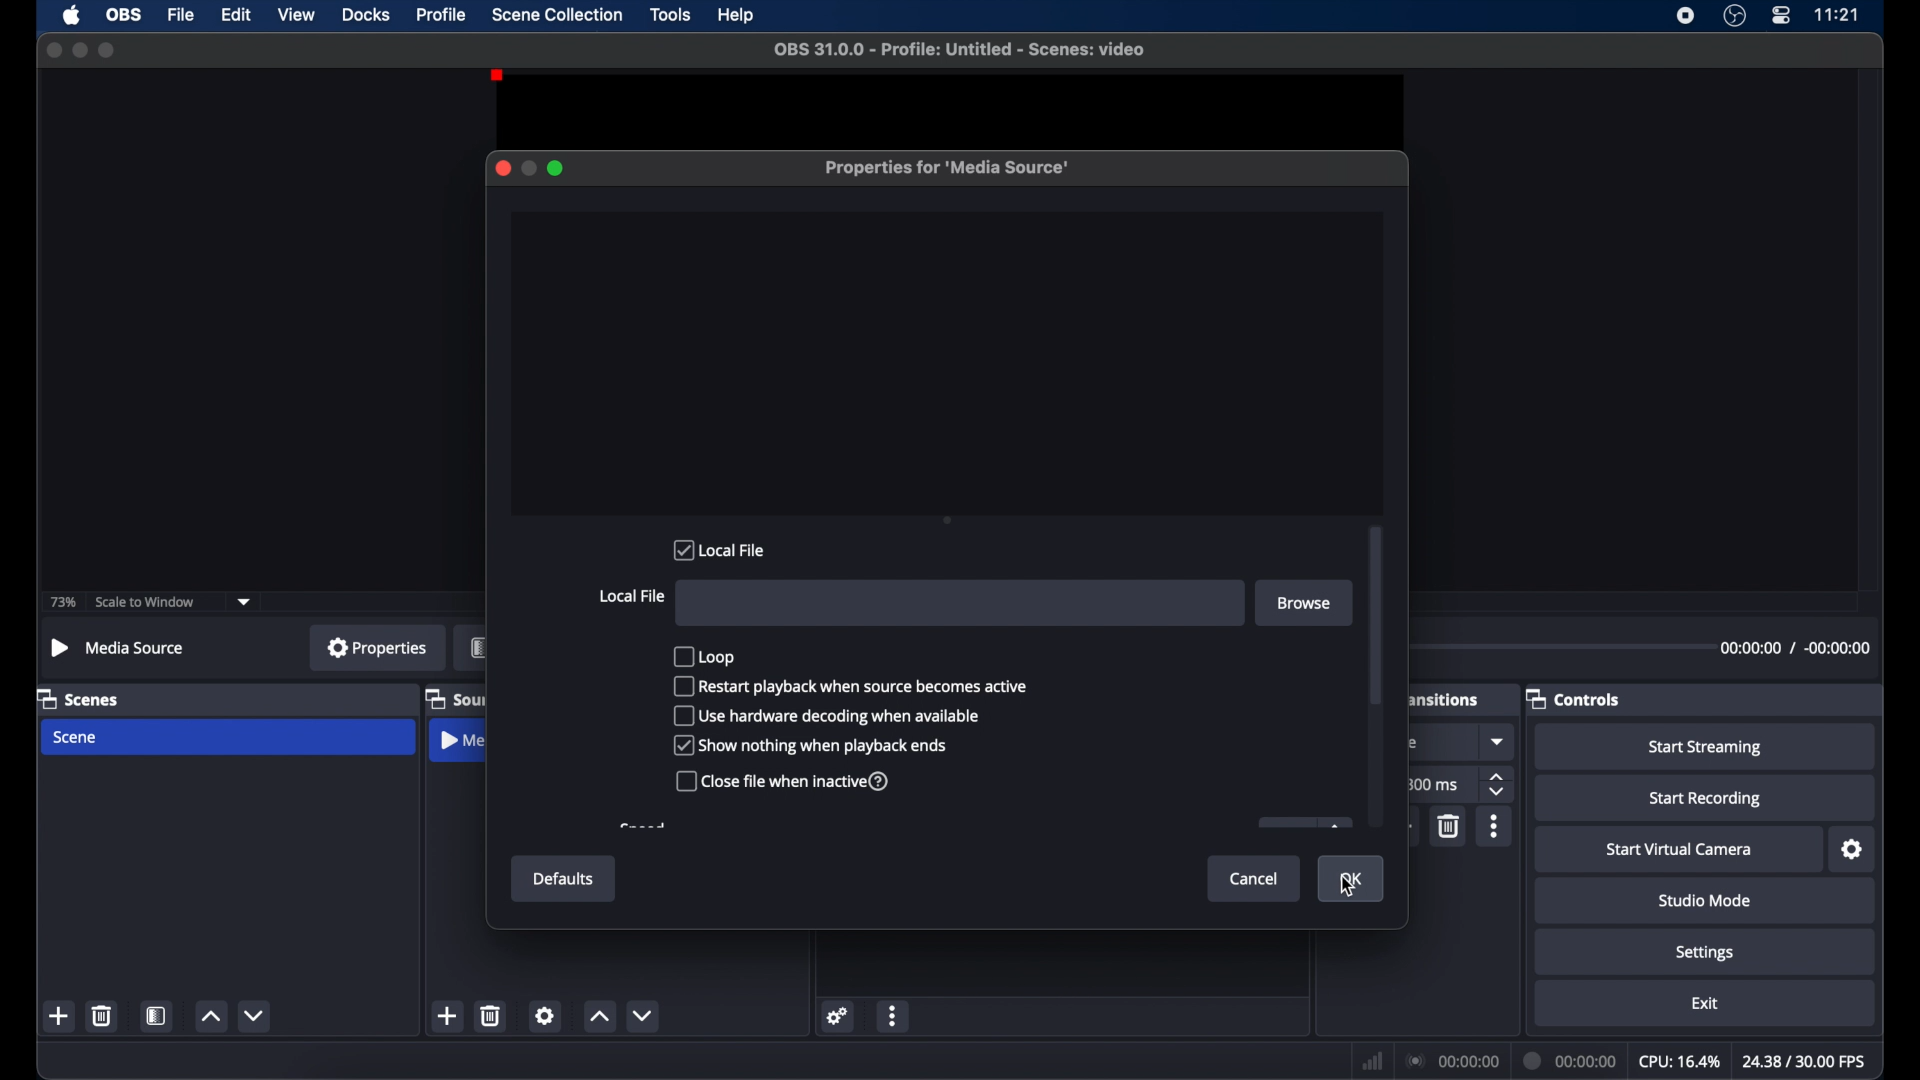 This screenshot has width=1920, height=1080. Describe the element at coordinates (480, 647) in the screenshot. I see `filters` at that location.